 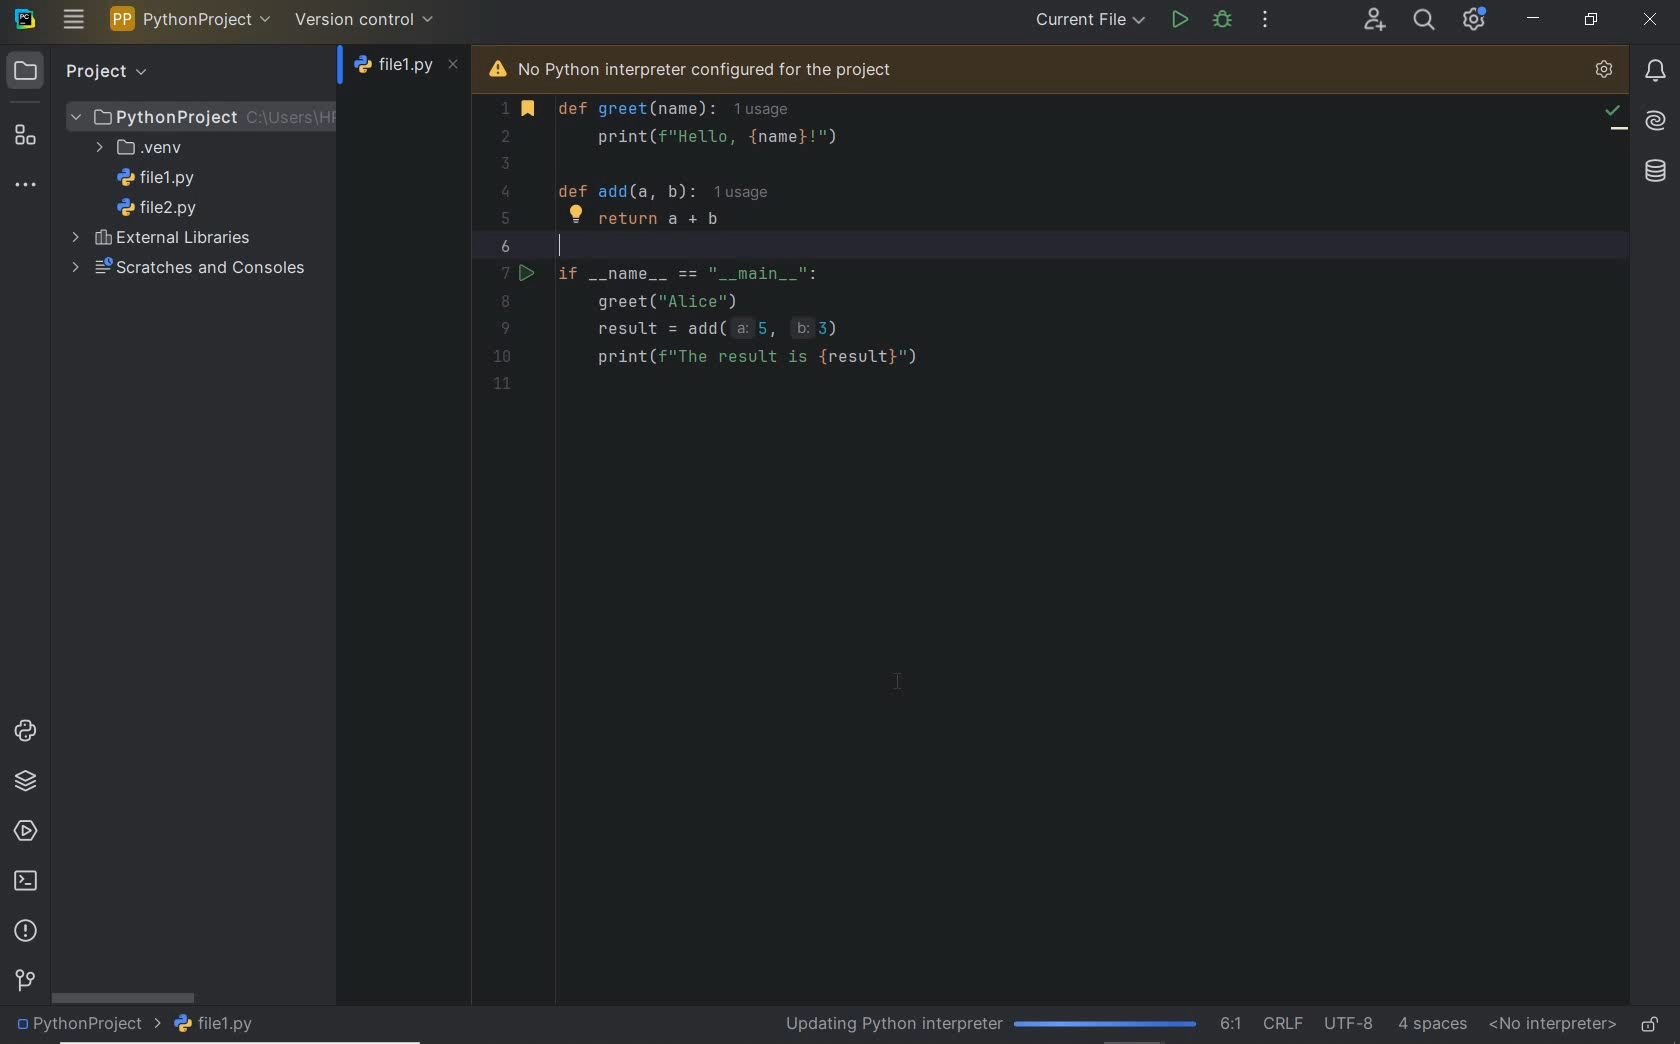 I want to click on python interpreter, so click(x=1604, y=71).